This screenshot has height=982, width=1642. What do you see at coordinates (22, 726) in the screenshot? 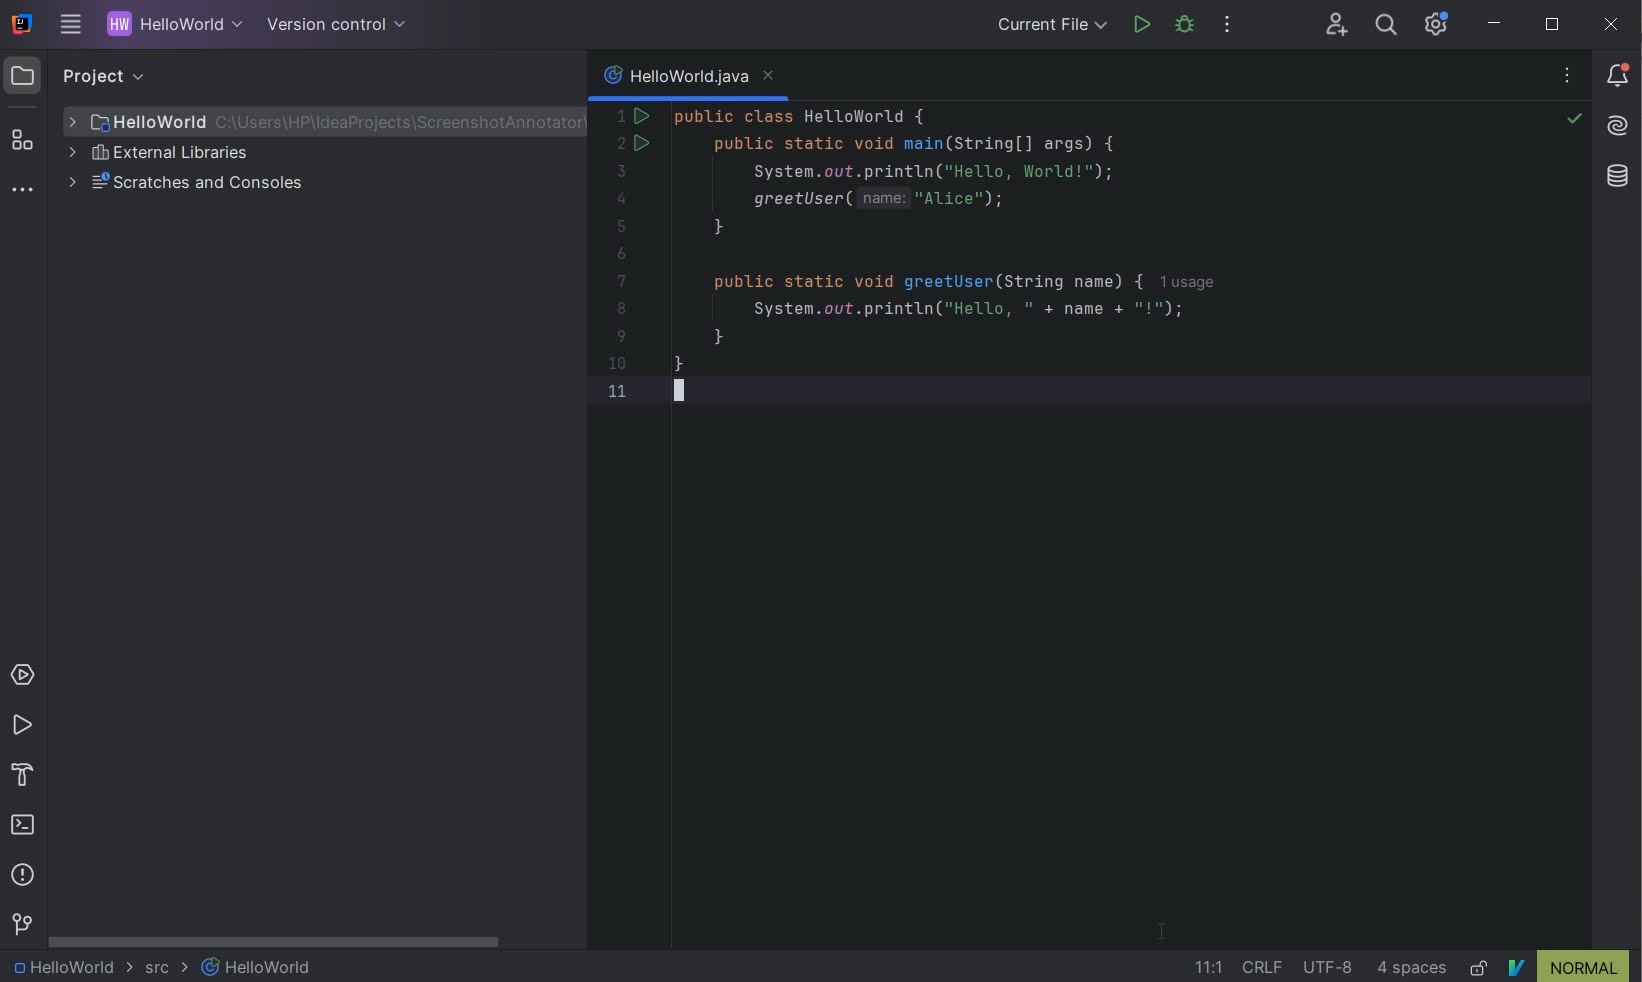
I see `RUN` at bounding box center [22, 726].